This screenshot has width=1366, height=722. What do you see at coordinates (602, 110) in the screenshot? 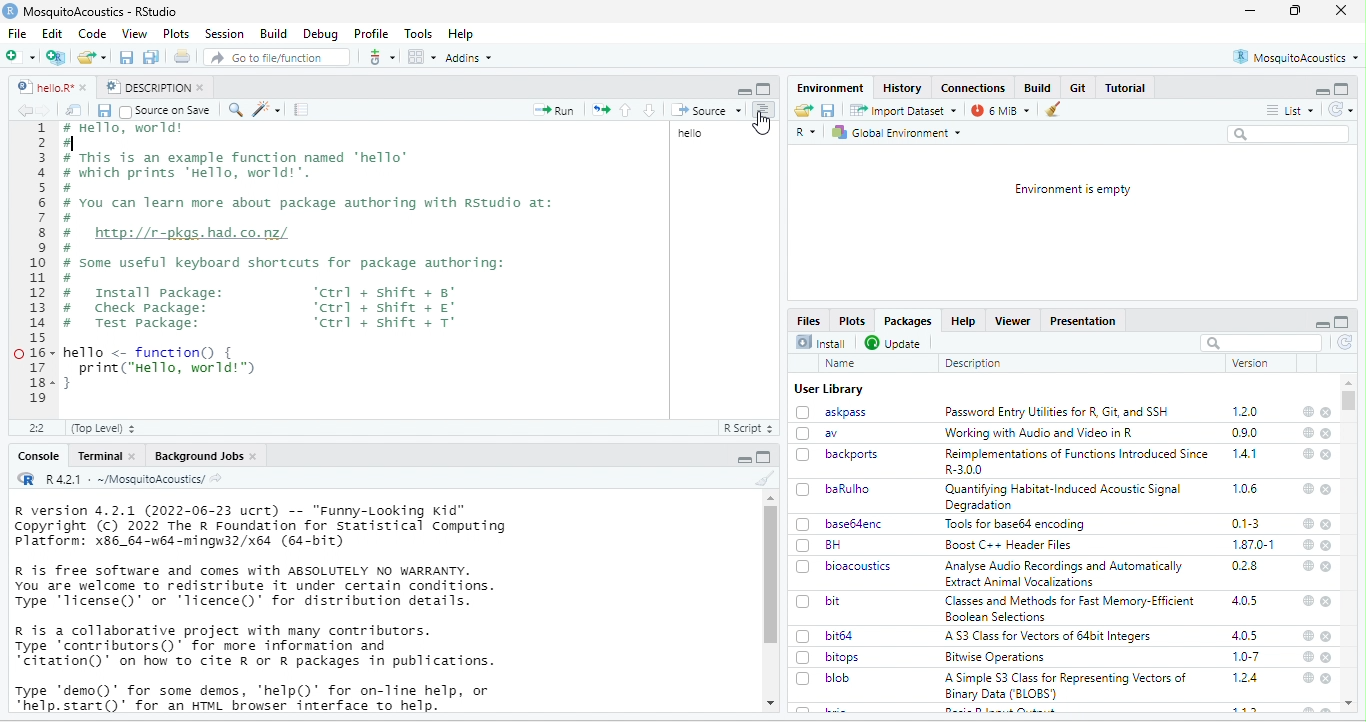
I see `Re-run the previous code` at bounding box center [602, 110].